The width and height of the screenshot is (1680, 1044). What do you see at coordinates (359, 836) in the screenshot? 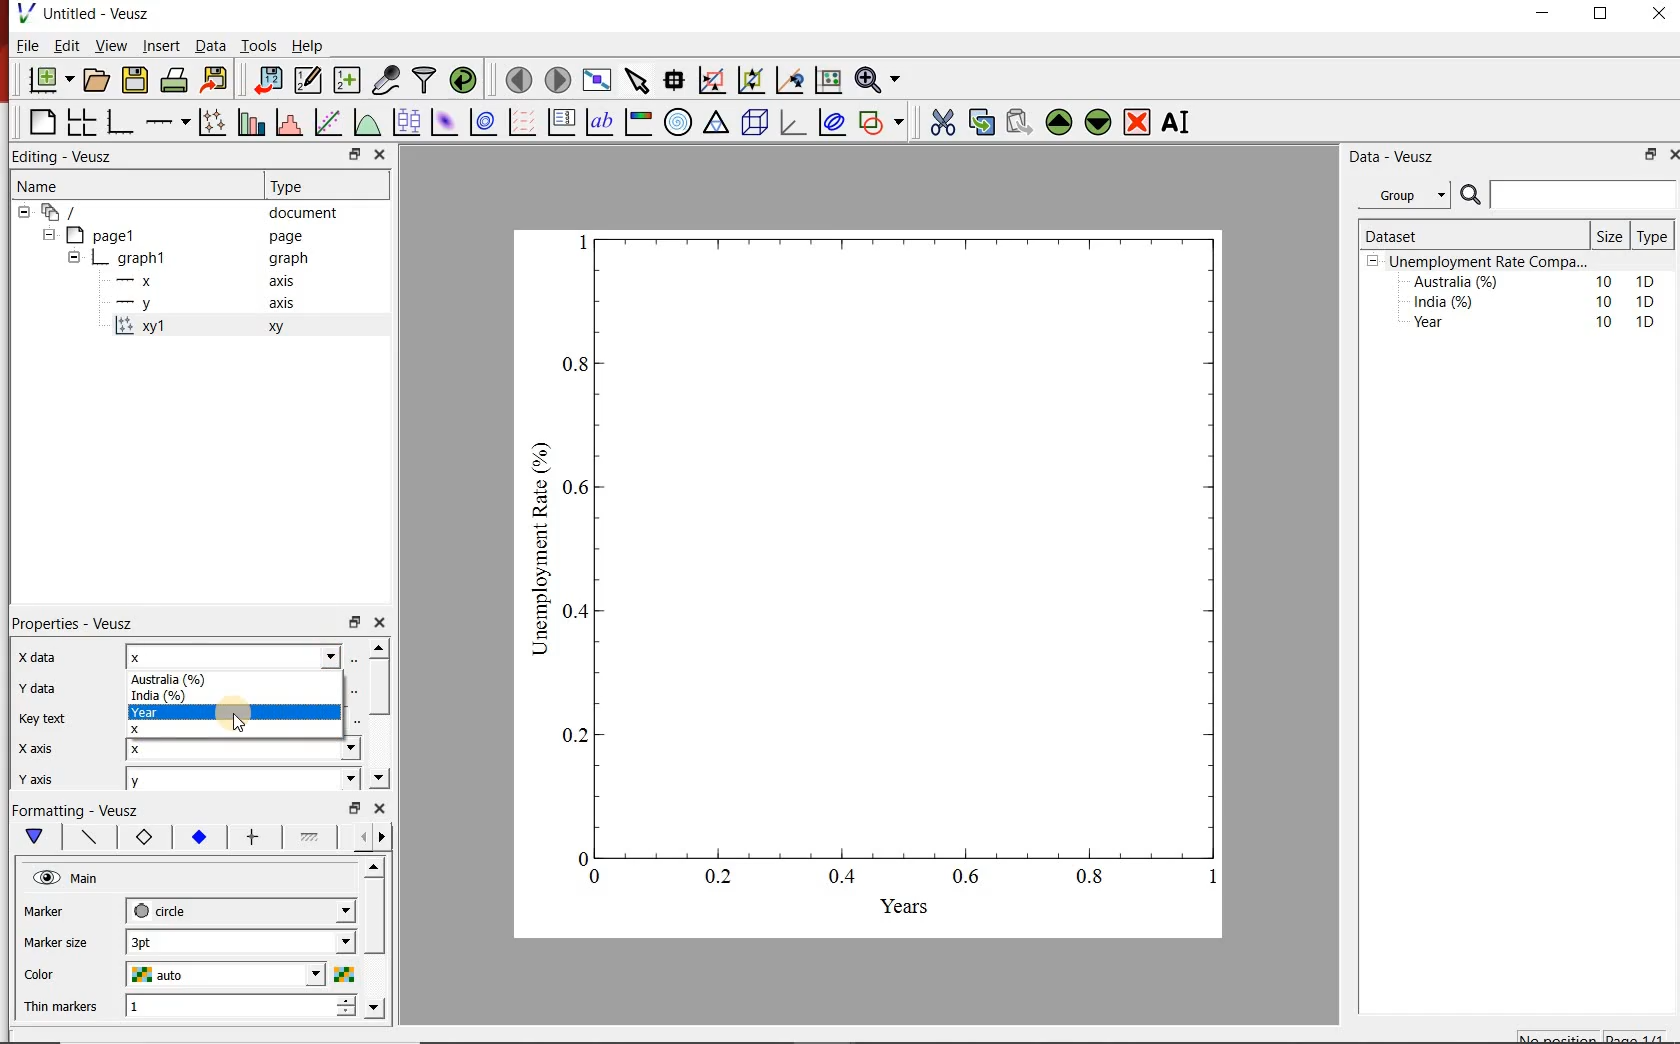
I see `more left` at bounding box center [359, 836].